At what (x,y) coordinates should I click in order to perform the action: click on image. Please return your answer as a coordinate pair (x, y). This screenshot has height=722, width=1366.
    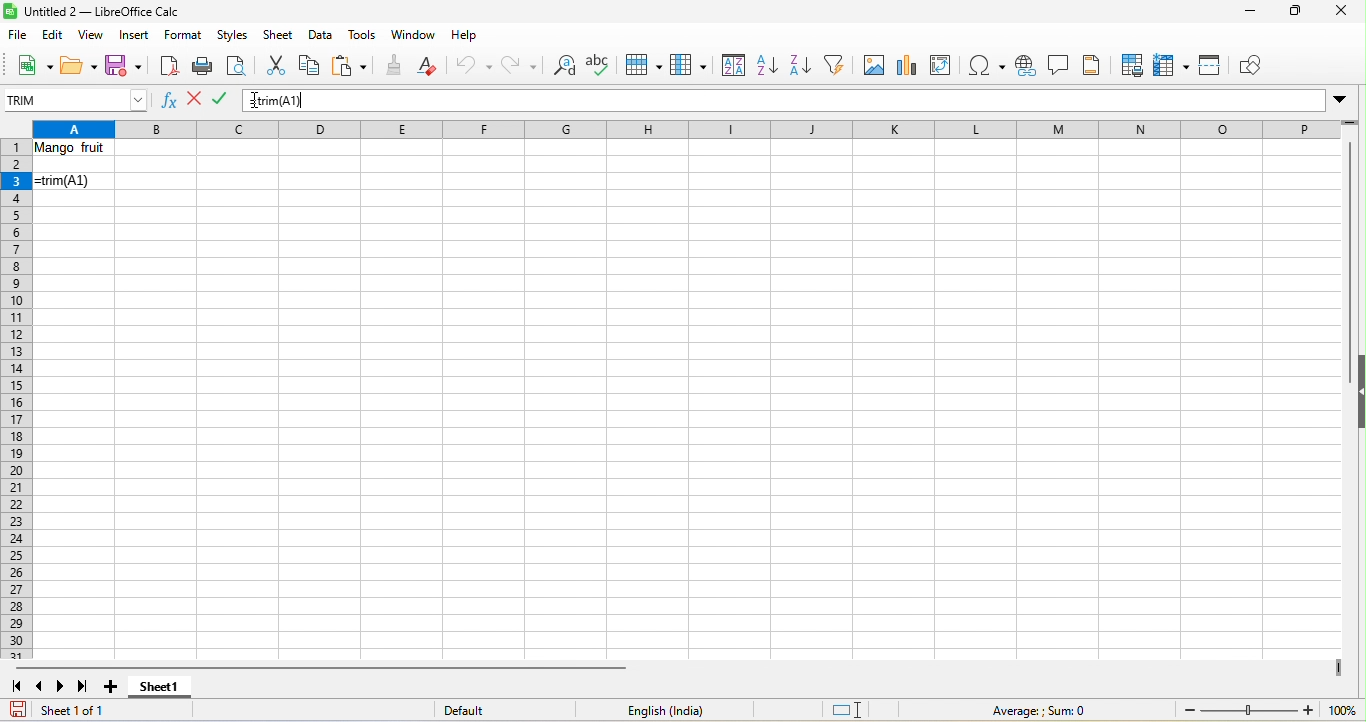
    Looking at the image, I should click on (873, 67).